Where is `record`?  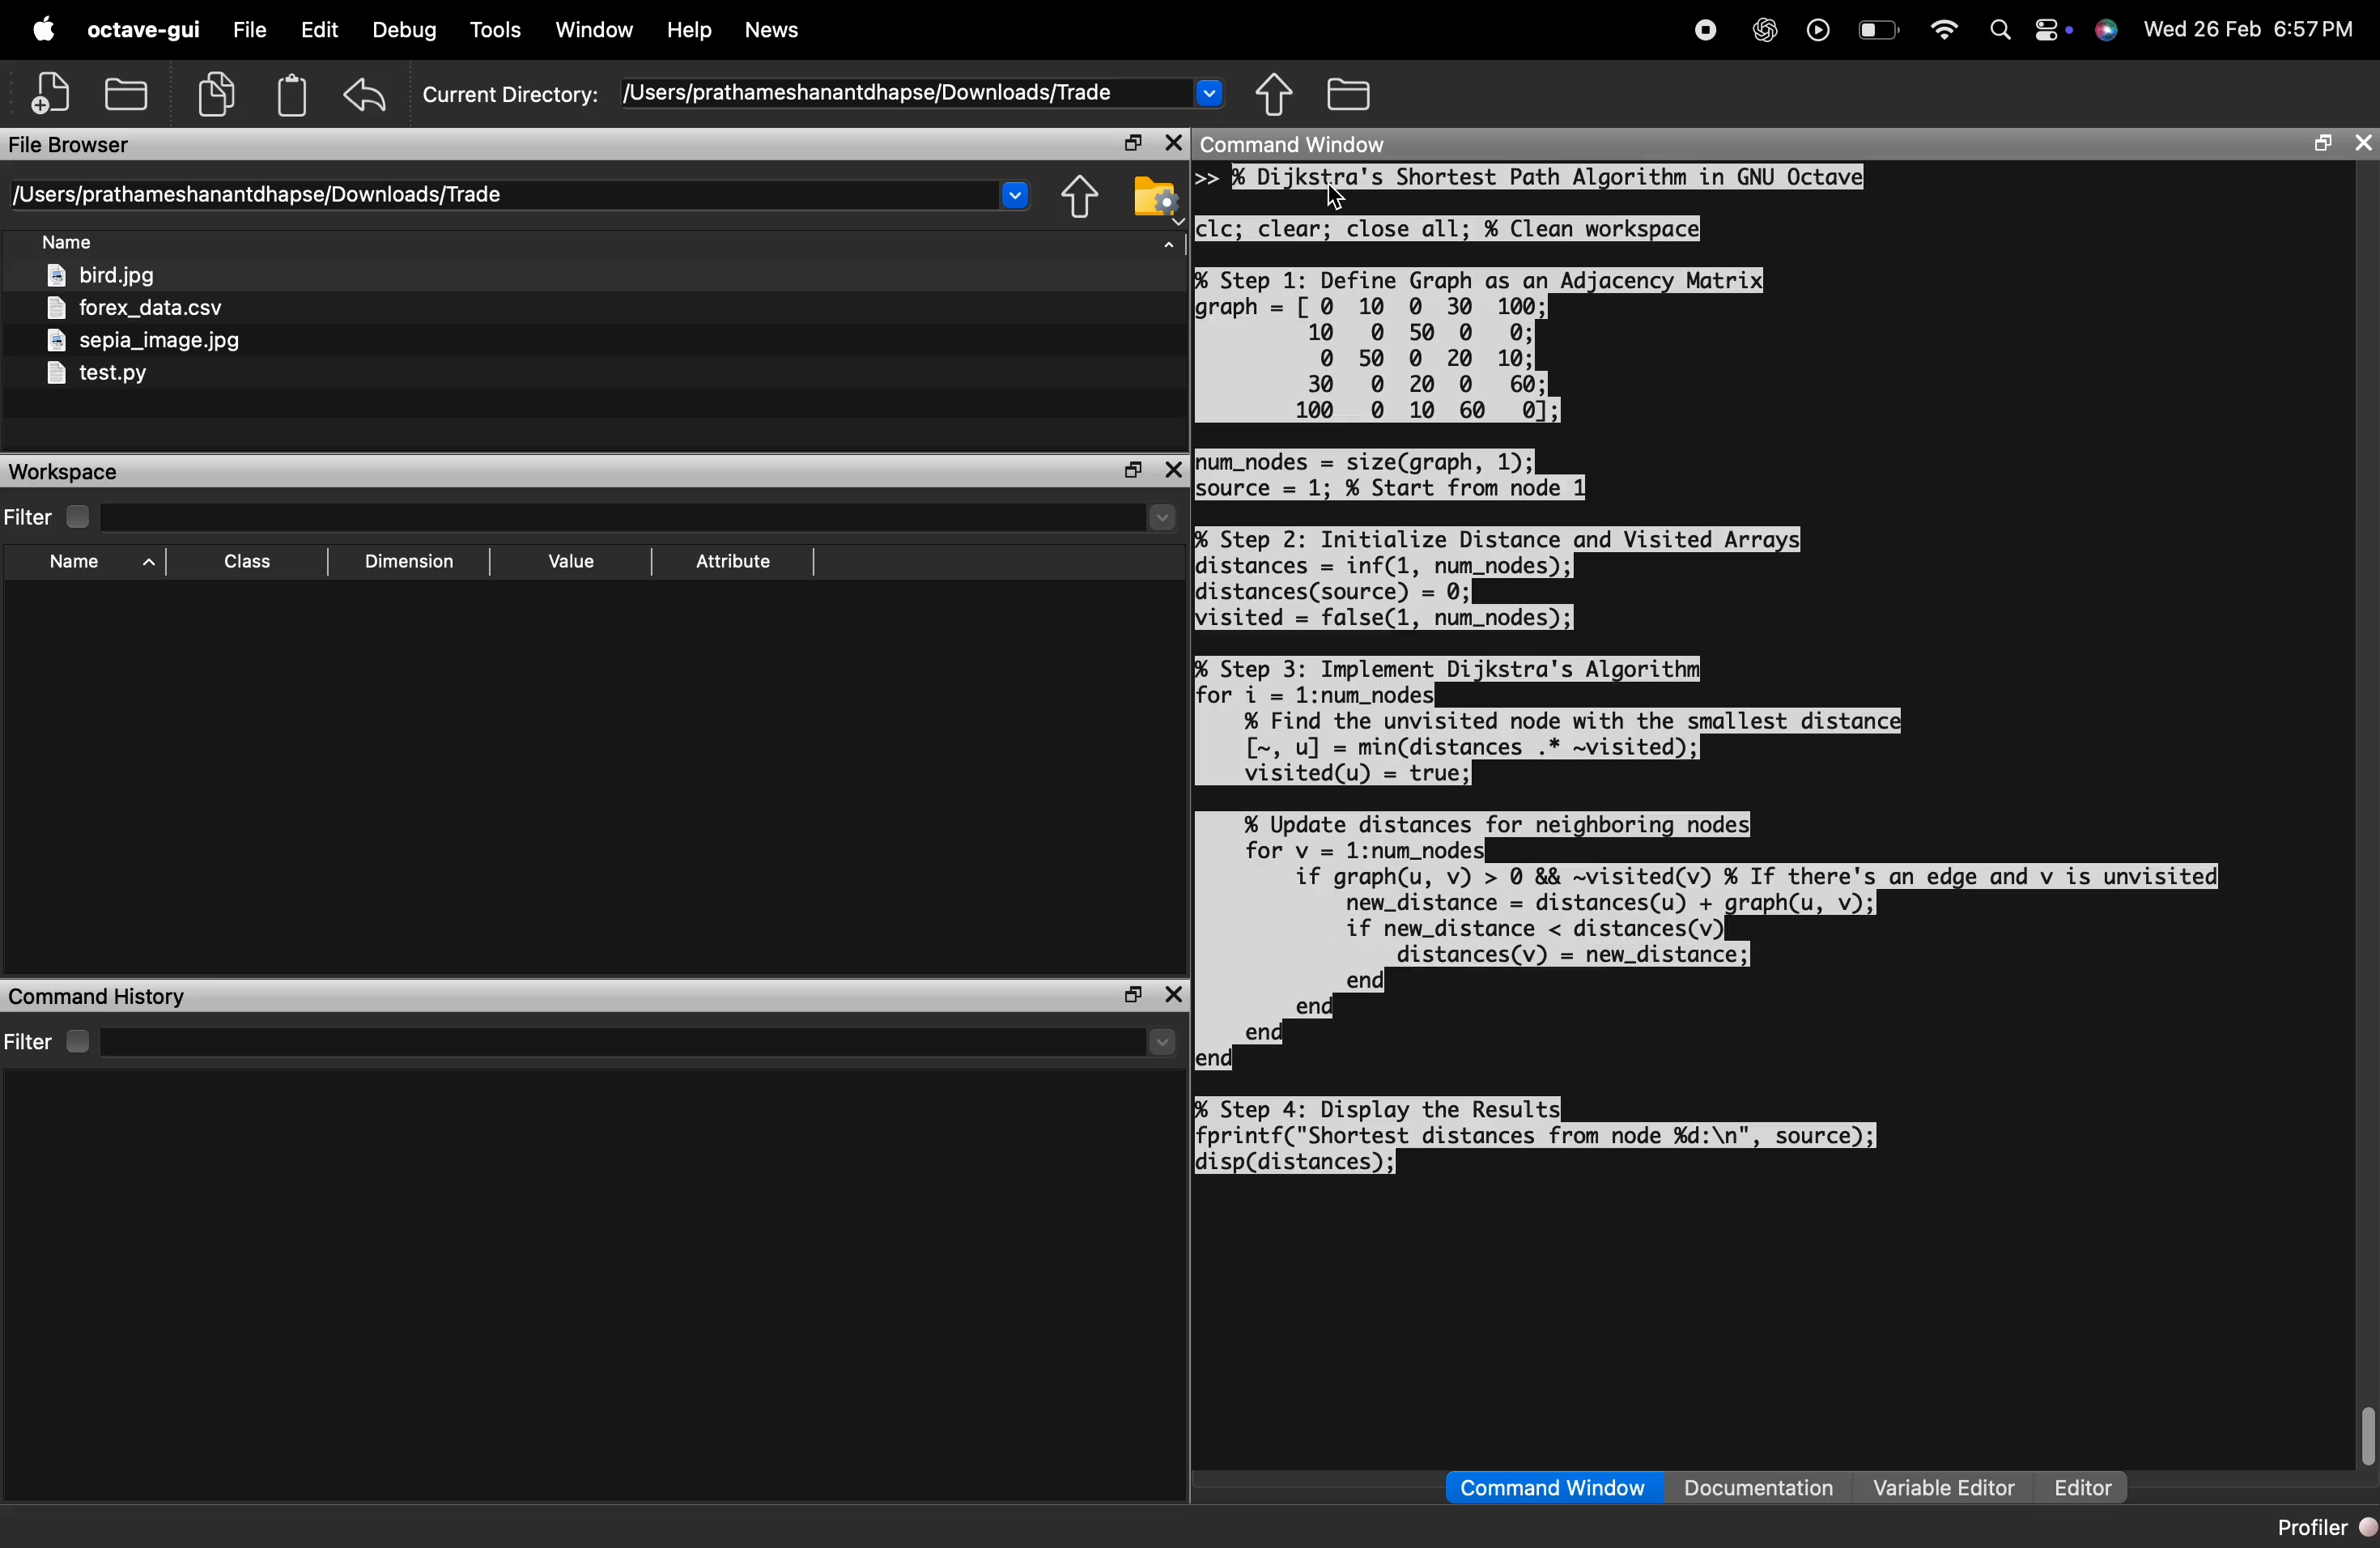 record is located at coordinates (1709, 30).